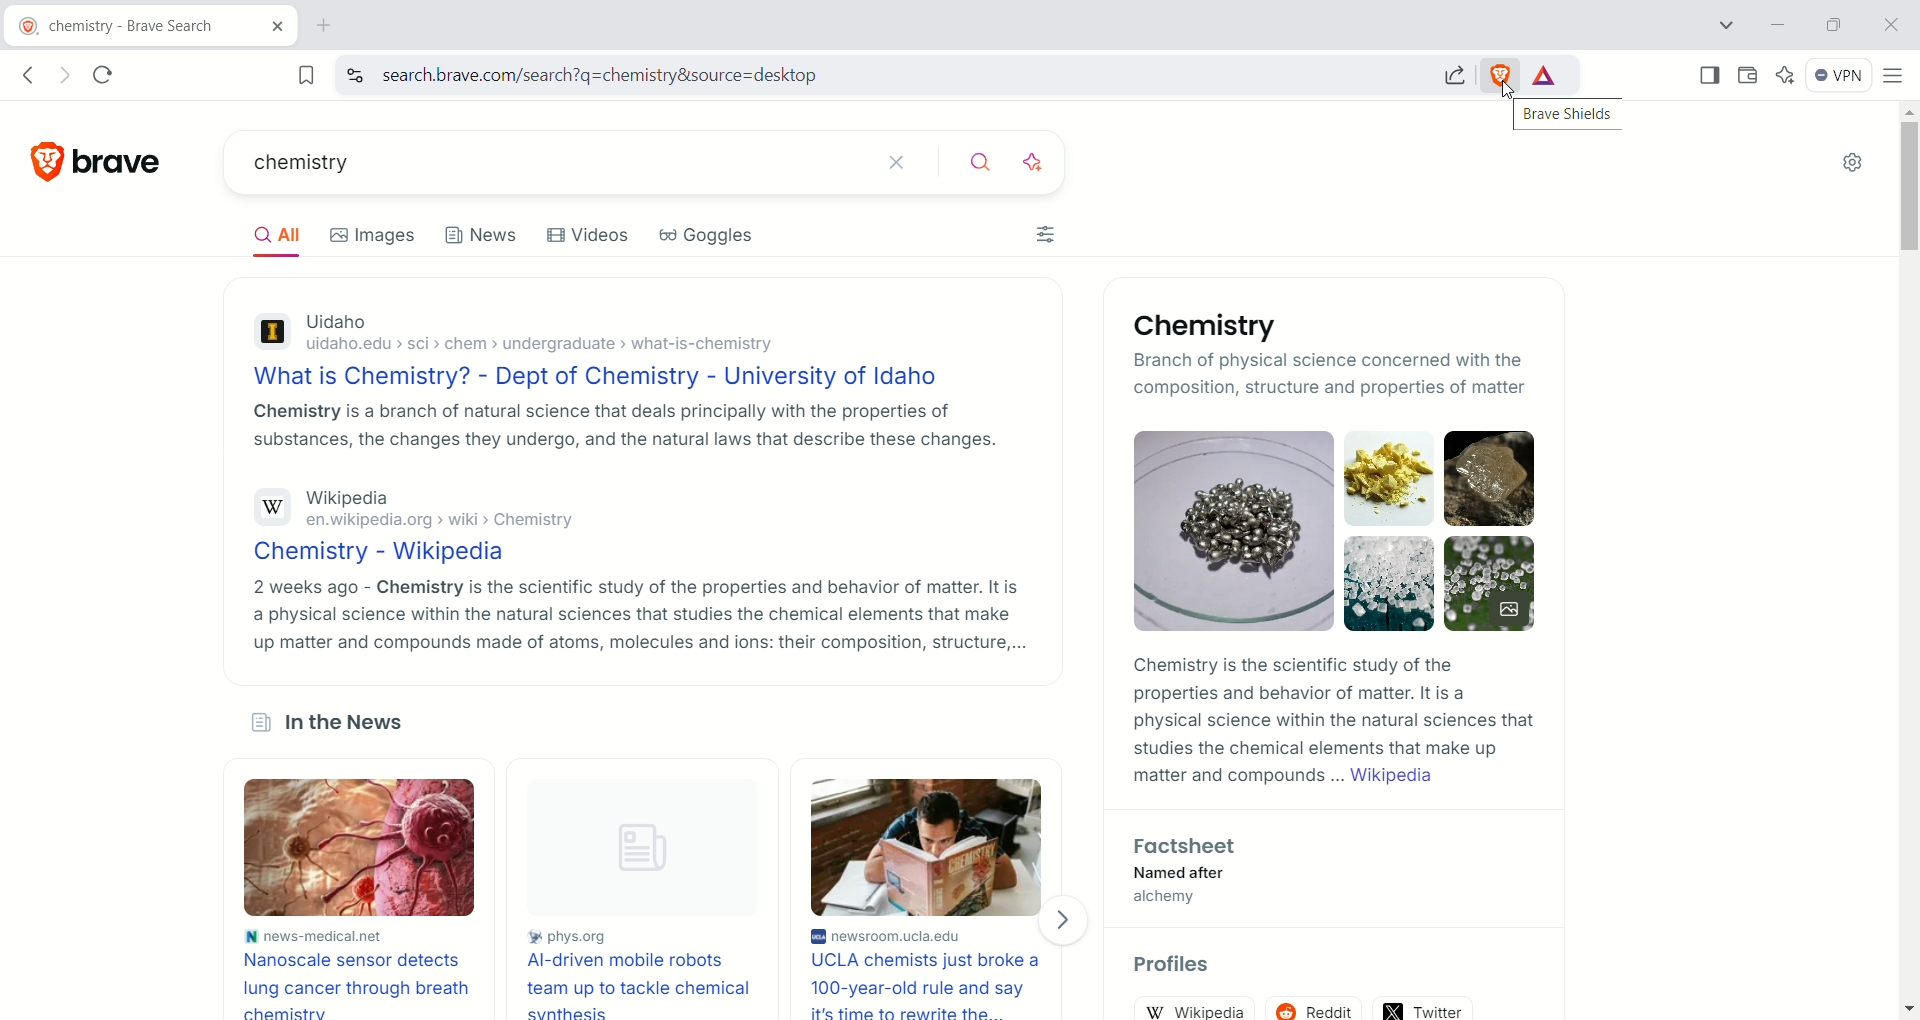 This screenshot has height=1020, width=1920. What do you see at coordinates (1042, 163) in the screenshot?
I see `leo AI` at bounding box center [1042, 163].